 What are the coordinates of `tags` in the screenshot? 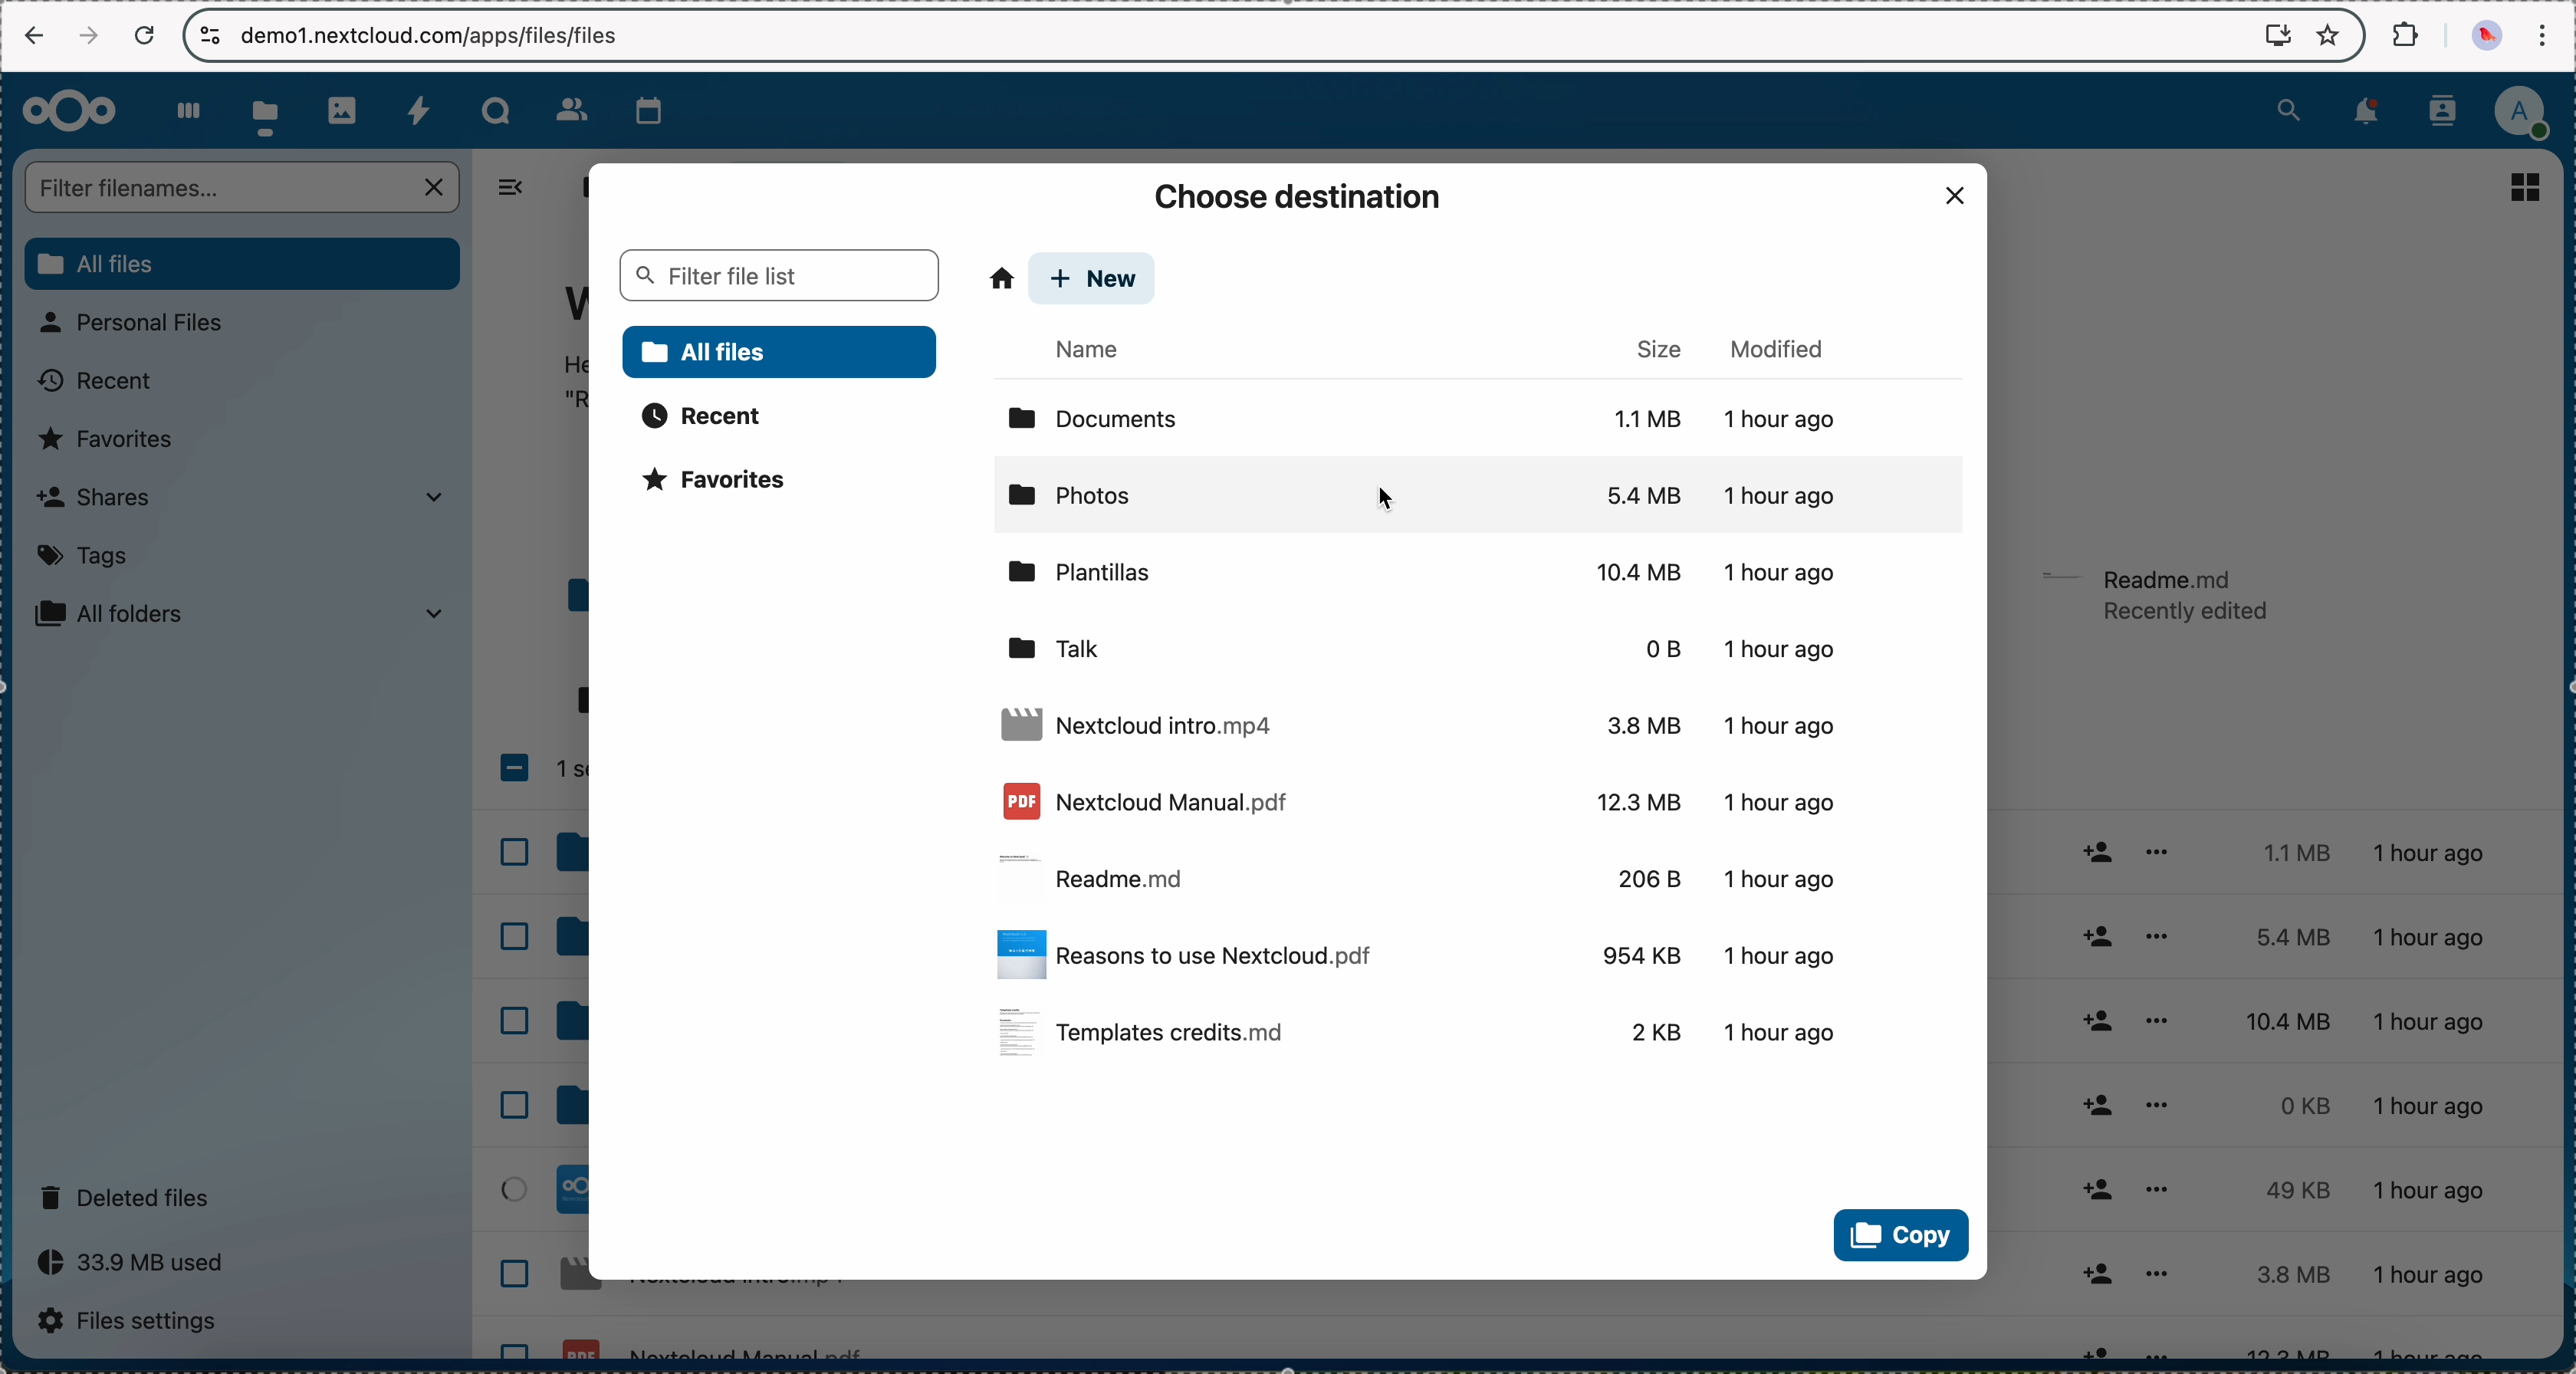 It's located at (82, 558).